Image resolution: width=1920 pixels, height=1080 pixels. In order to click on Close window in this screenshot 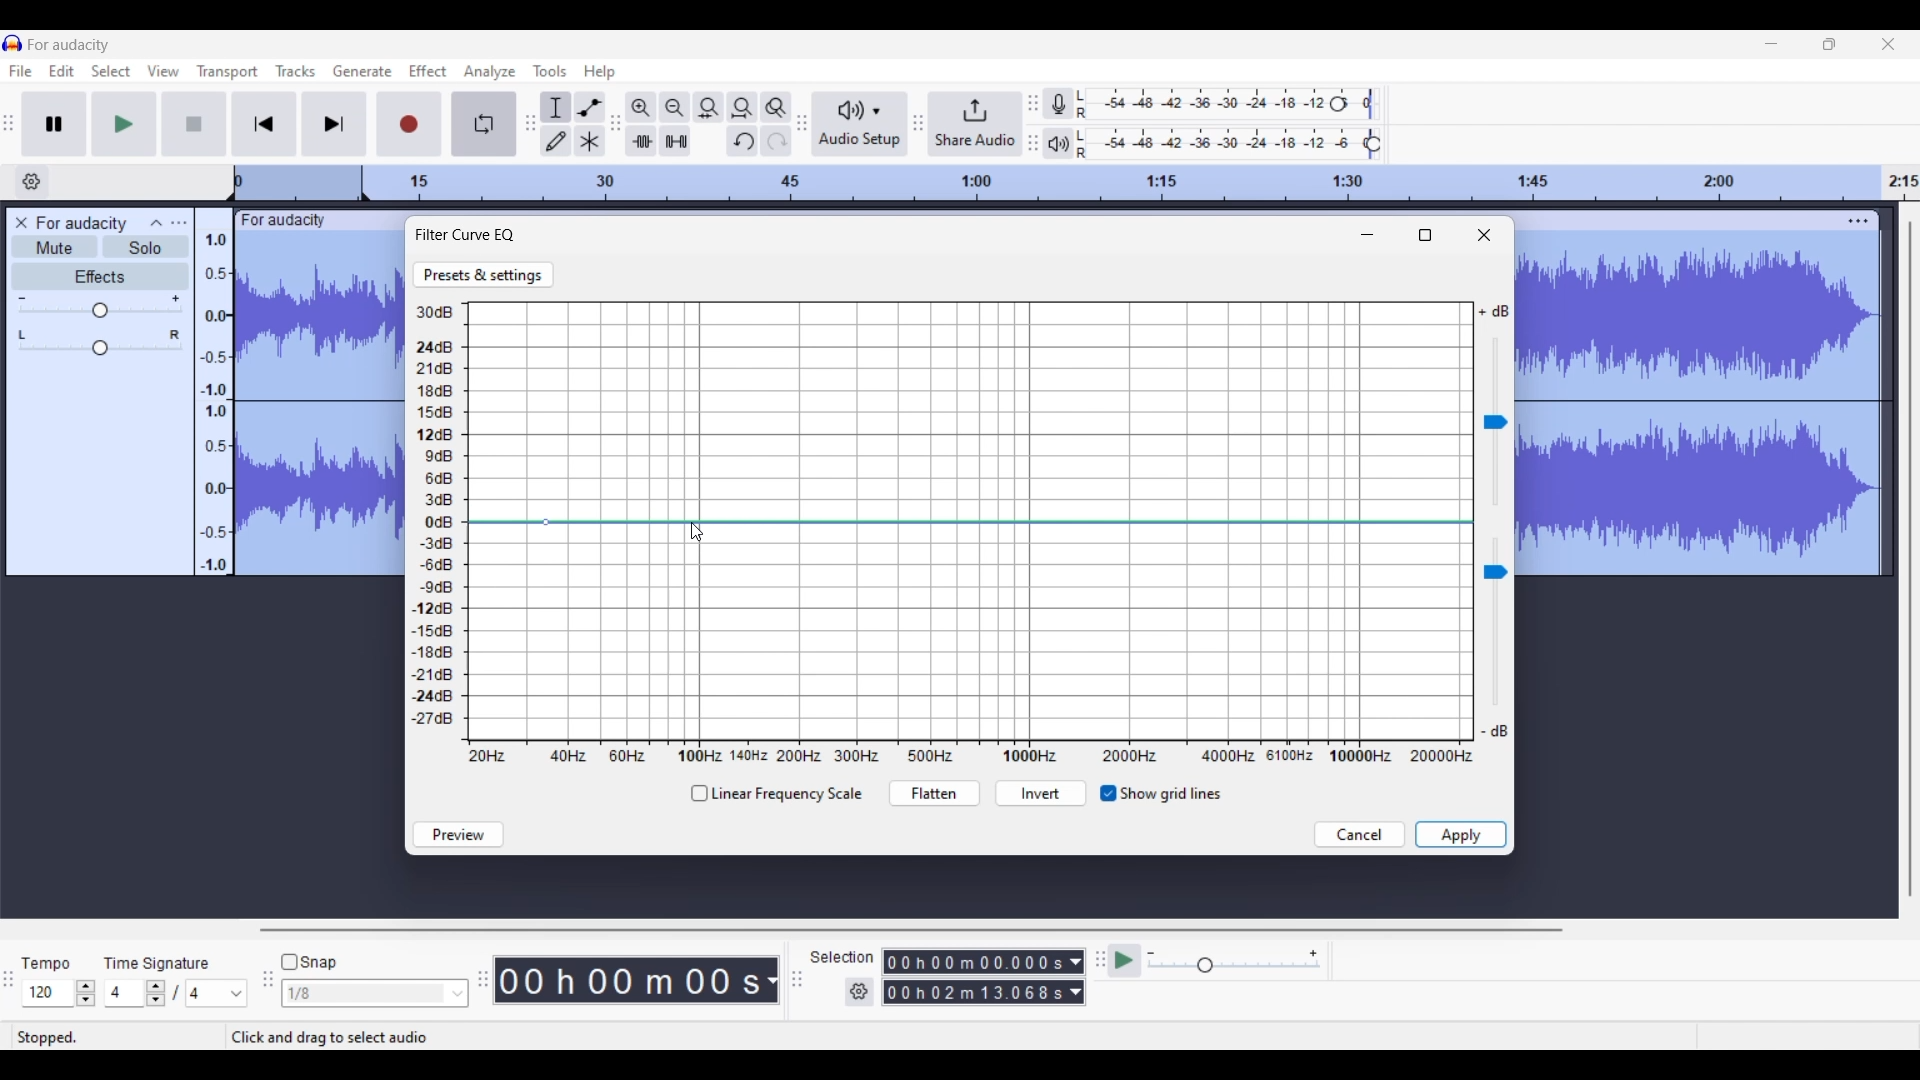, I will do `click(1484, 235)`.